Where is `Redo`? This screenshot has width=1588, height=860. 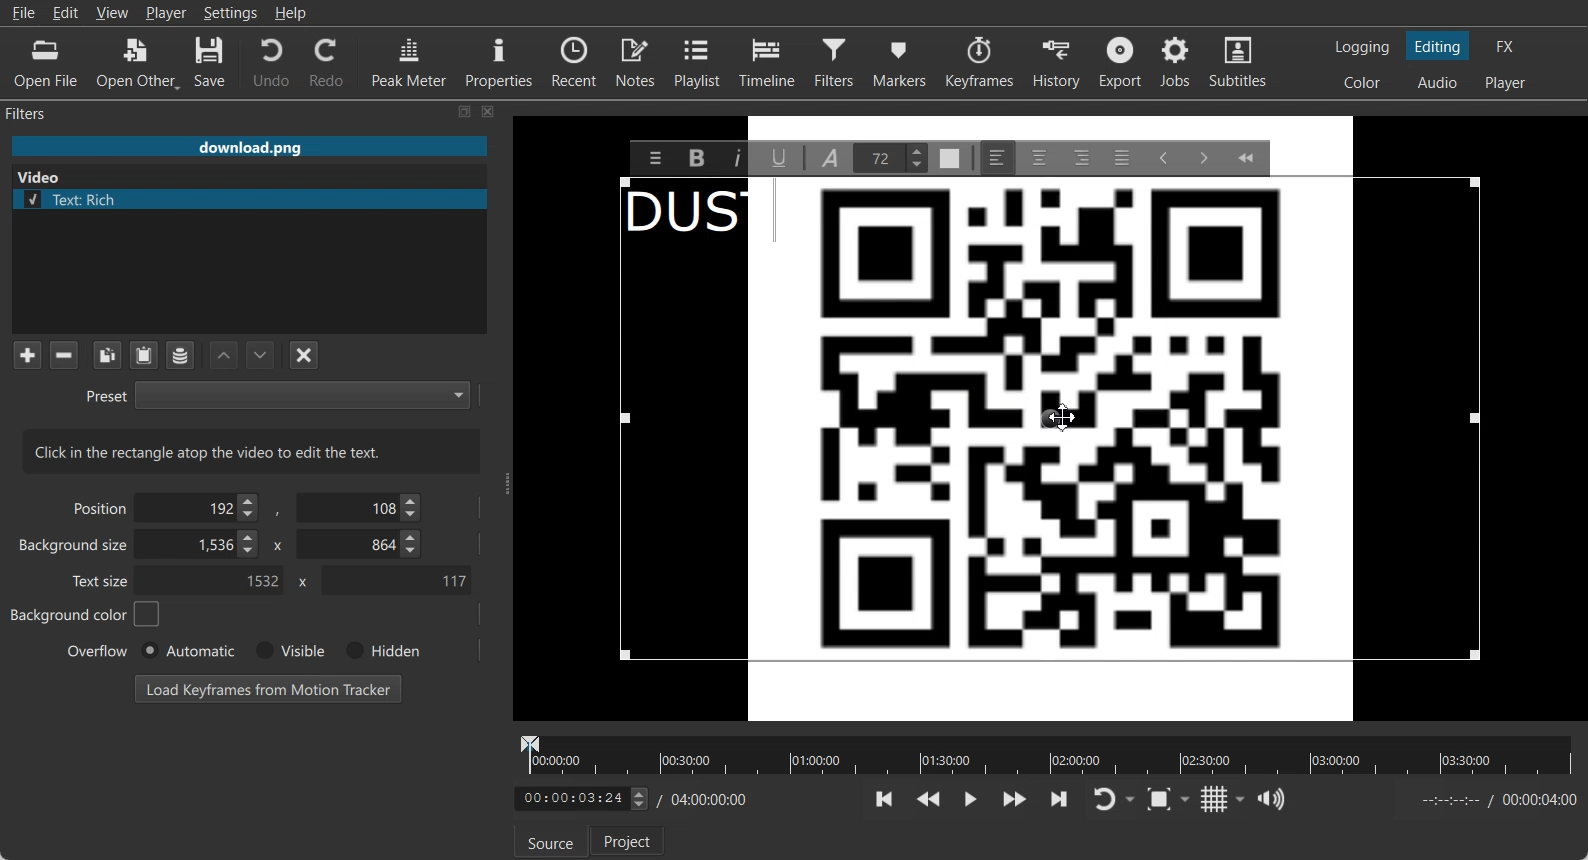
Redo is located at coordinates (328, 62).